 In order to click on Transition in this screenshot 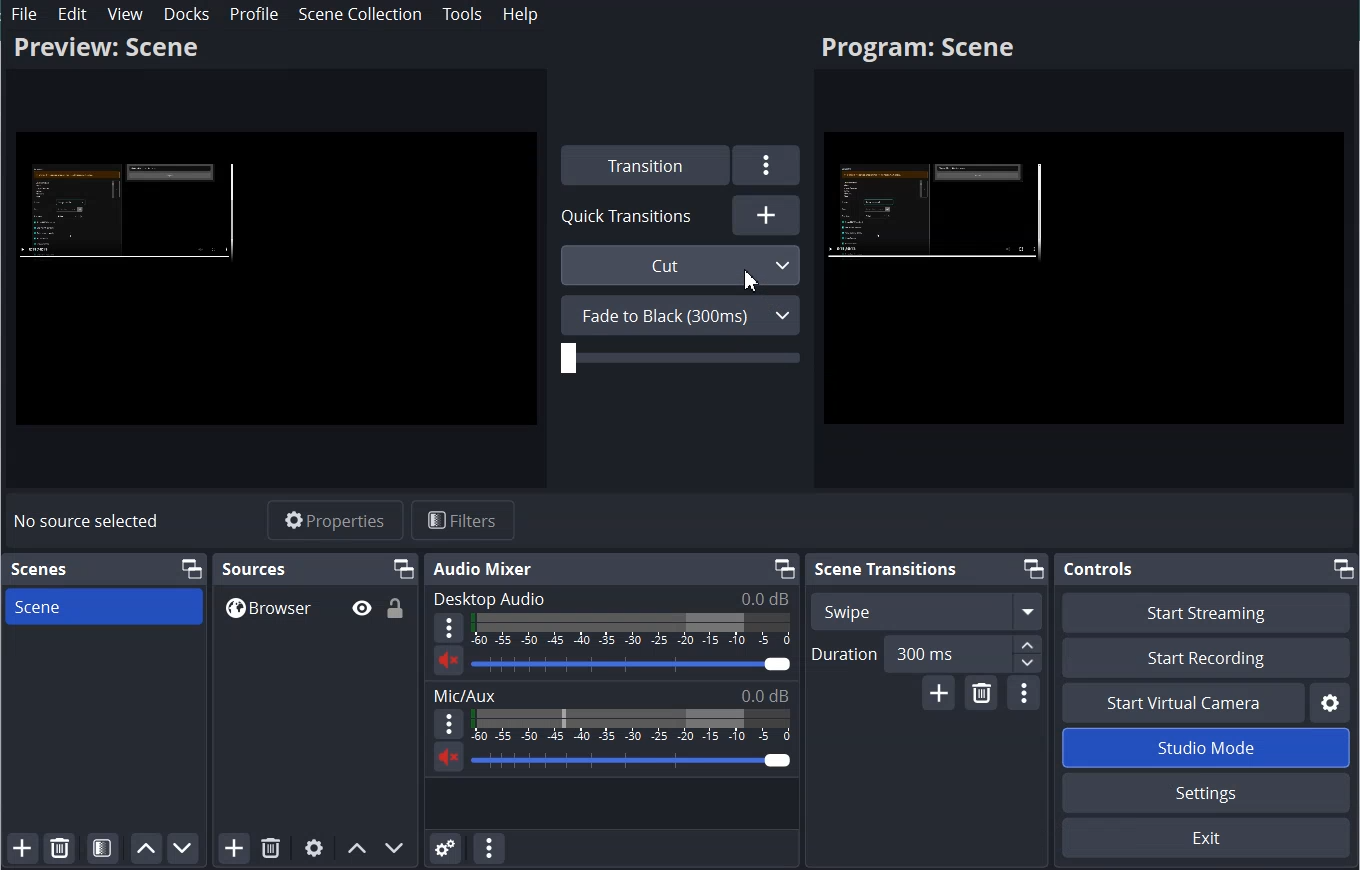, I will do `click(642, 165)`.